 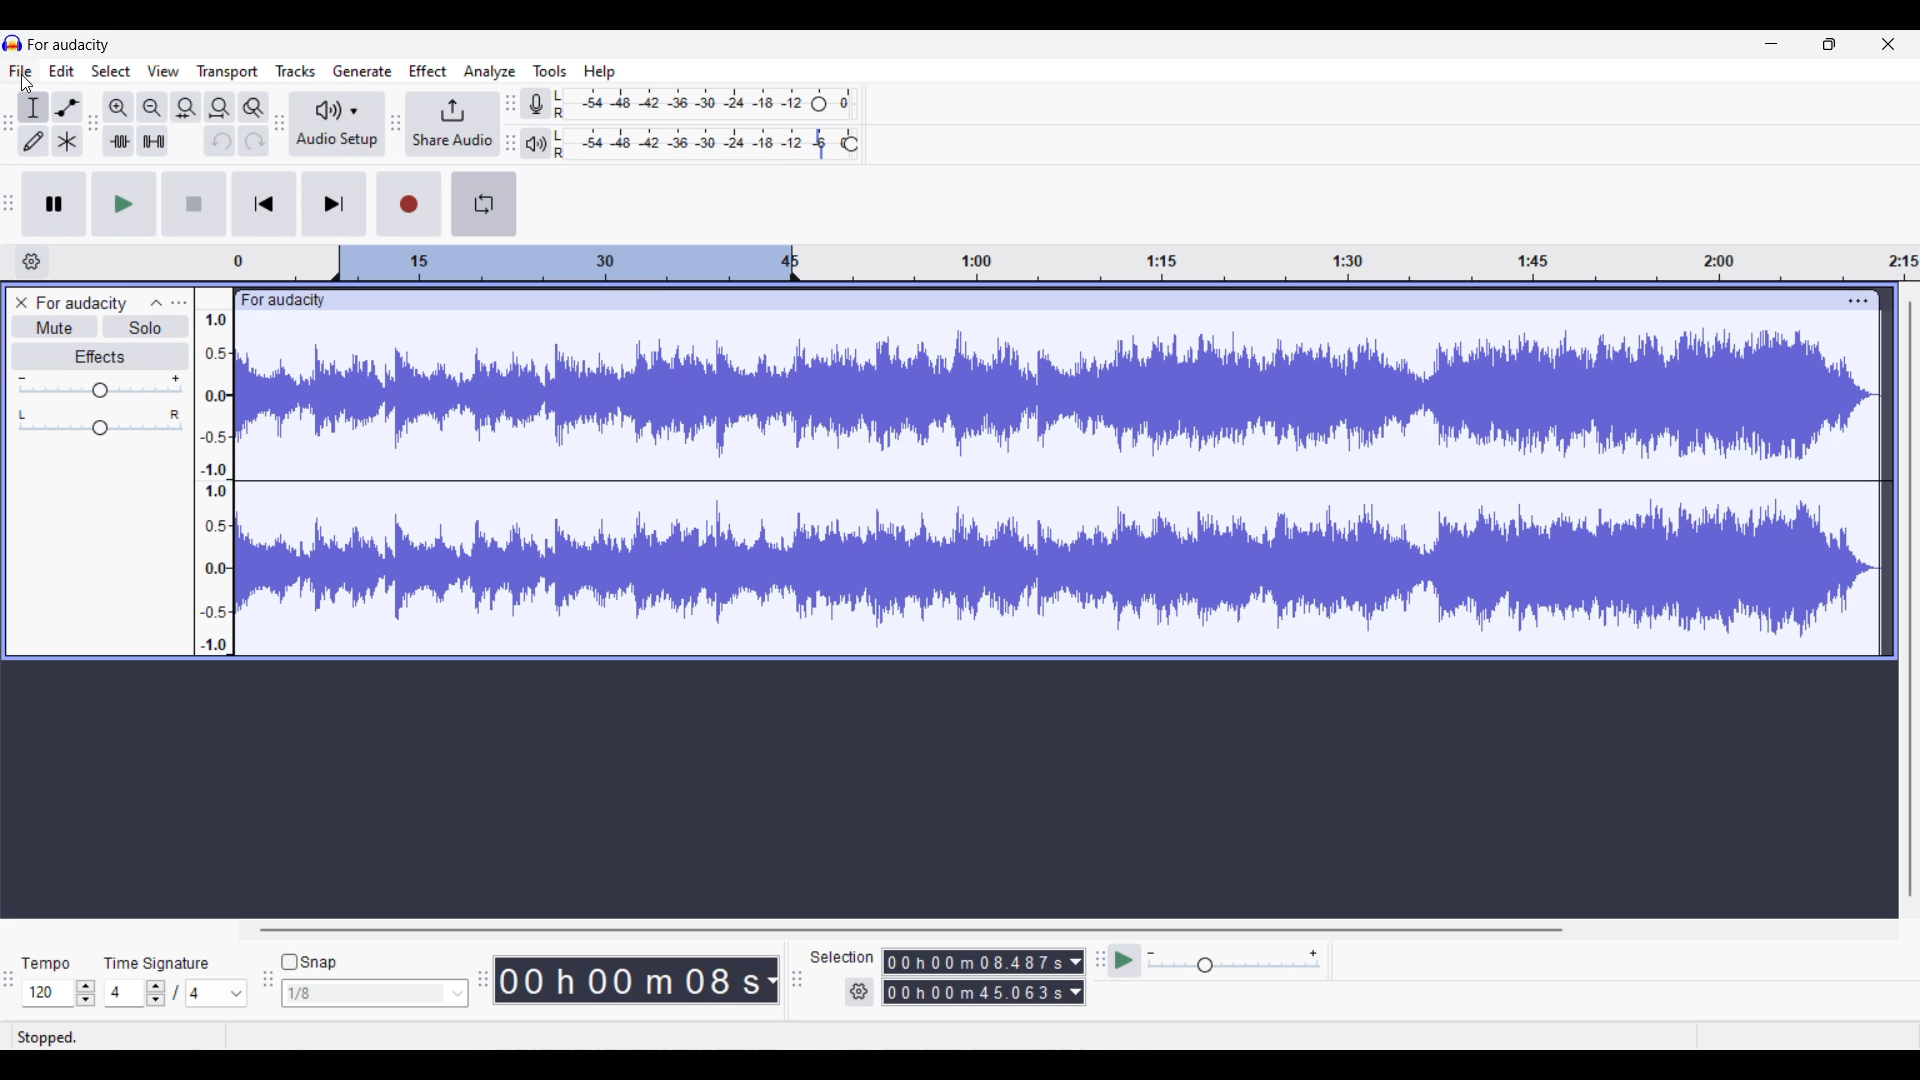 What do you see at coordinates (1076, 962) in the screenshot?
I see `Duration measurement` at bounding box center [1076, 962].